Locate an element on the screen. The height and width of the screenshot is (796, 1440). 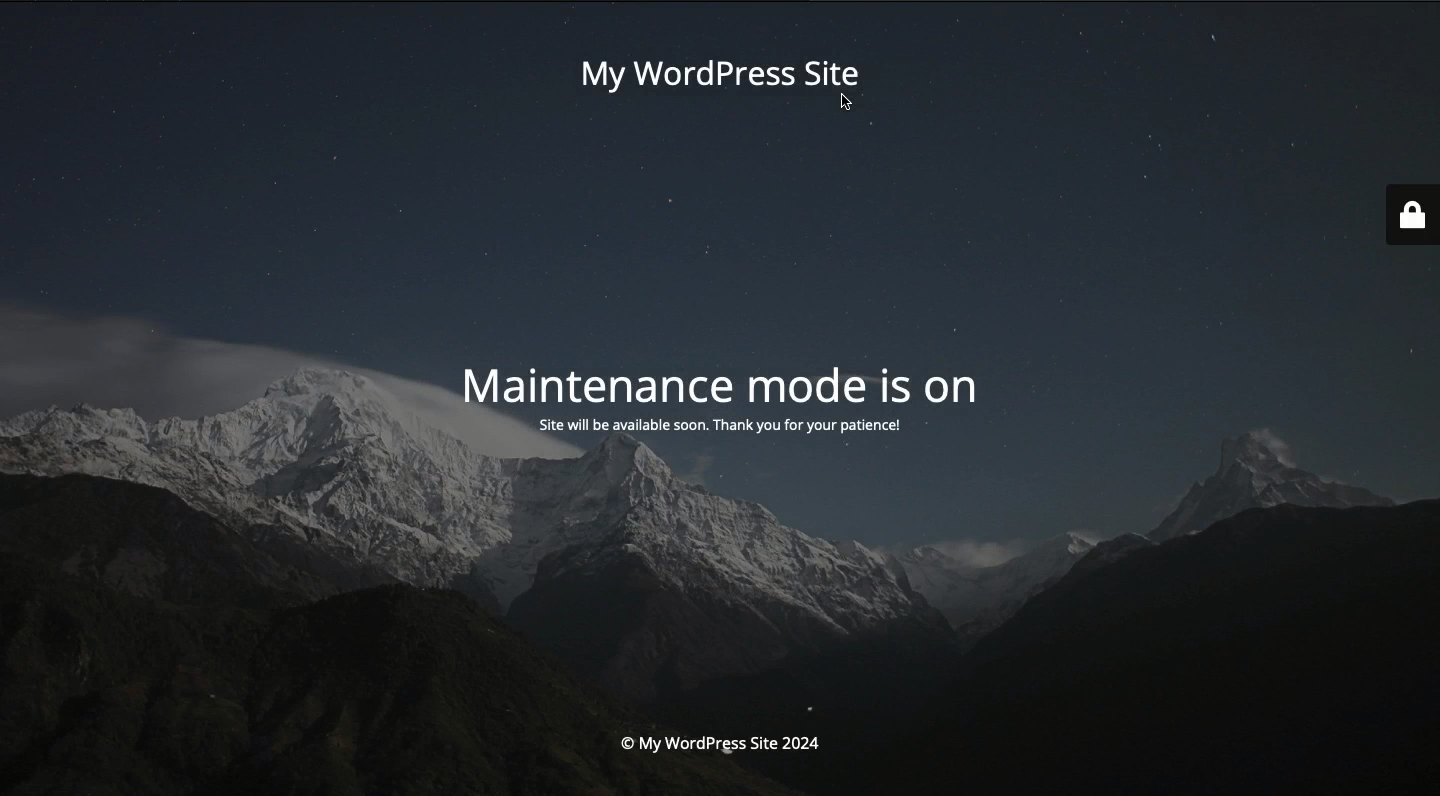
My wordpress site is located at coordinates (731, 82).